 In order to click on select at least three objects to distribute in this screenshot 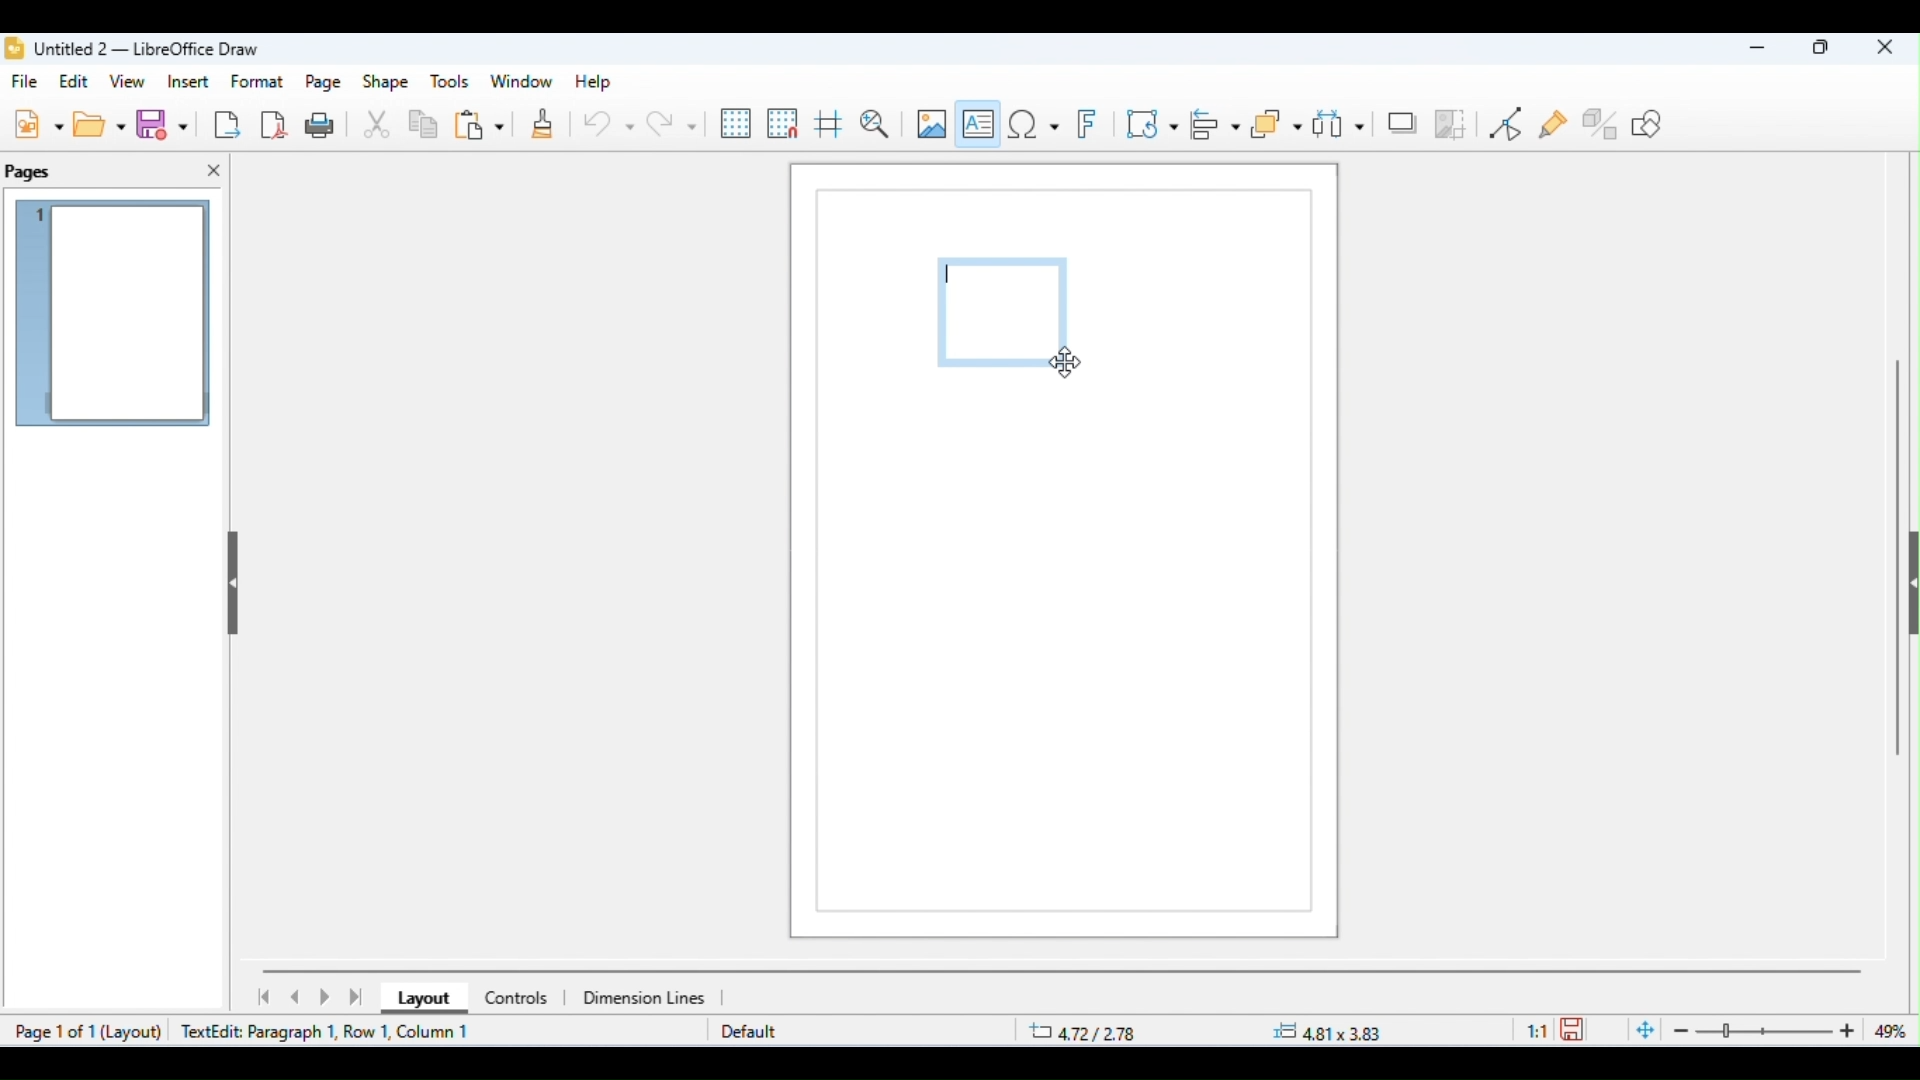, I will do `click(1339, 122)`.